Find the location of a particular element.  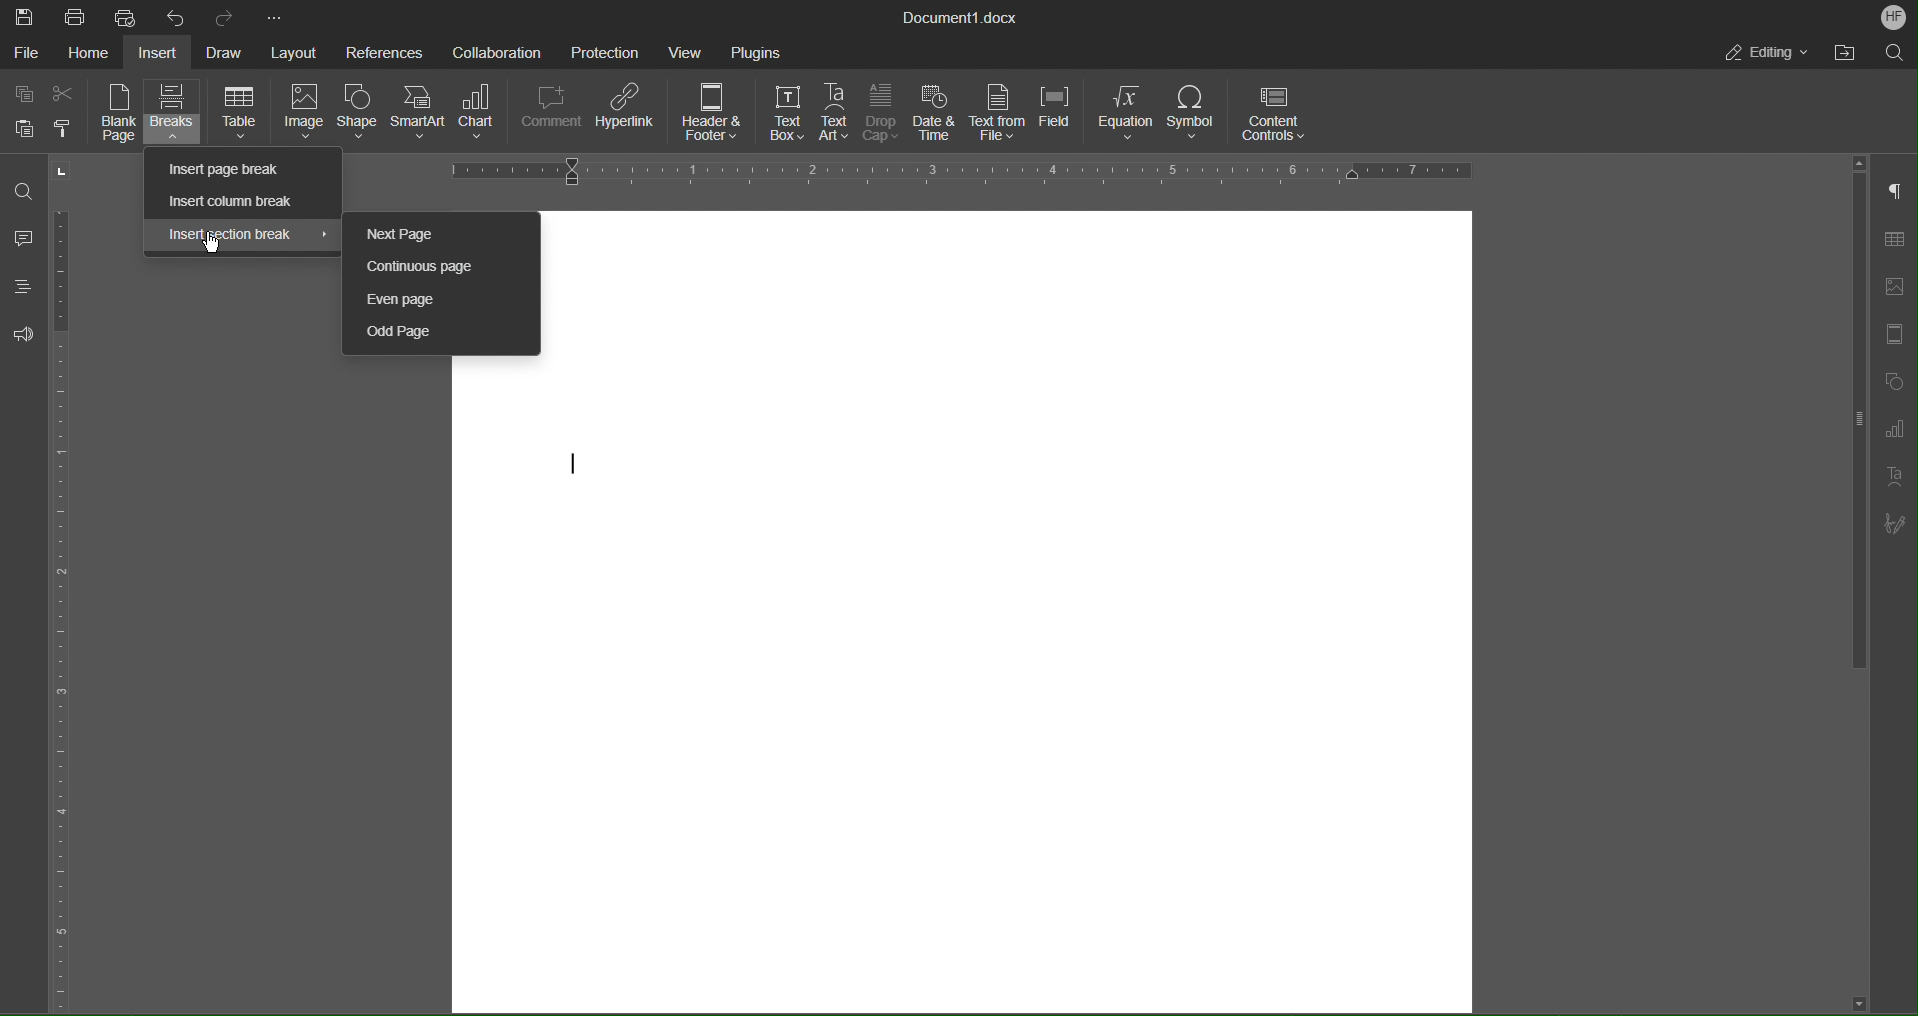

Protection is located at coordinates (598, 48).